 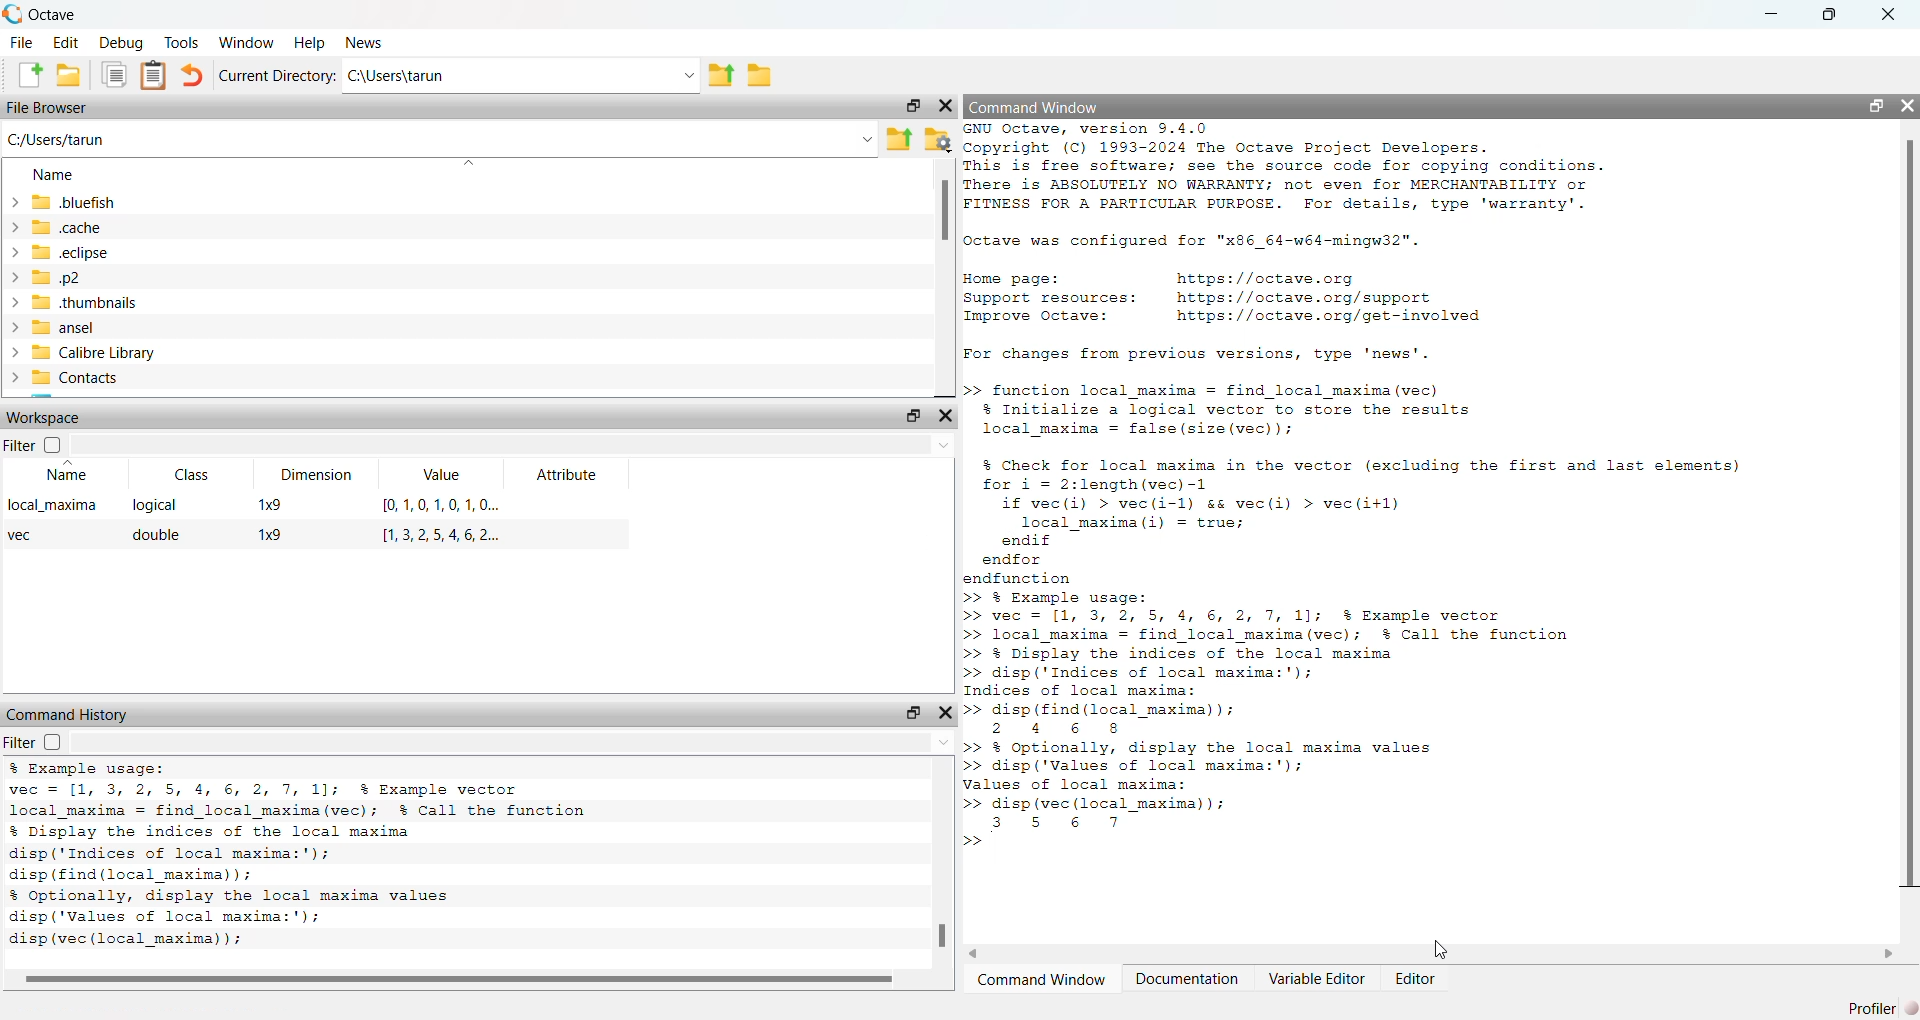 What do you see at coordinates (319, 473) in the screenshot?
I see `Dimension` at bounding box center [319, 473].